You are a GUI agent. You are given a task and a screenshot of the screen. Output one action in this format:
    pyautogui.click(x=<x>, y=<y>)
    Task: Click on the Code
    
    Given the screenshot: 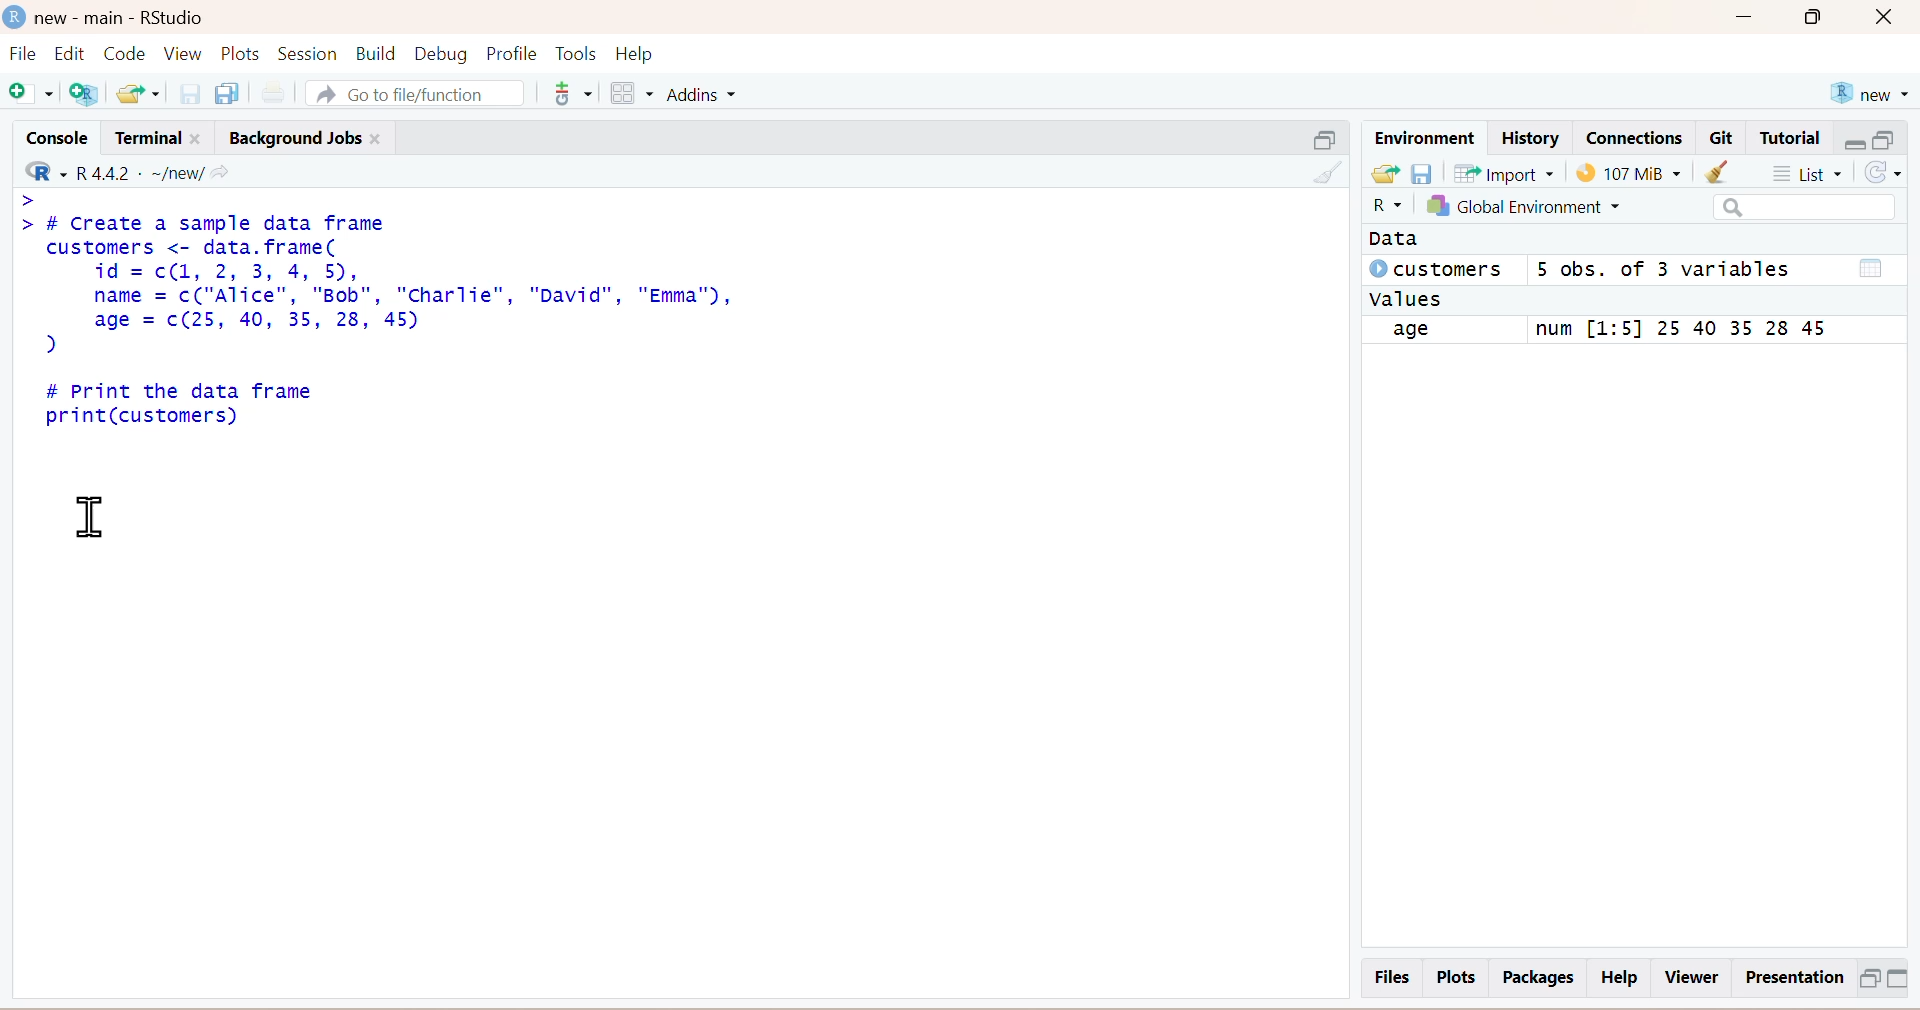 What is the action you would take?
    pyautogui.click(x=127, y=53)
    